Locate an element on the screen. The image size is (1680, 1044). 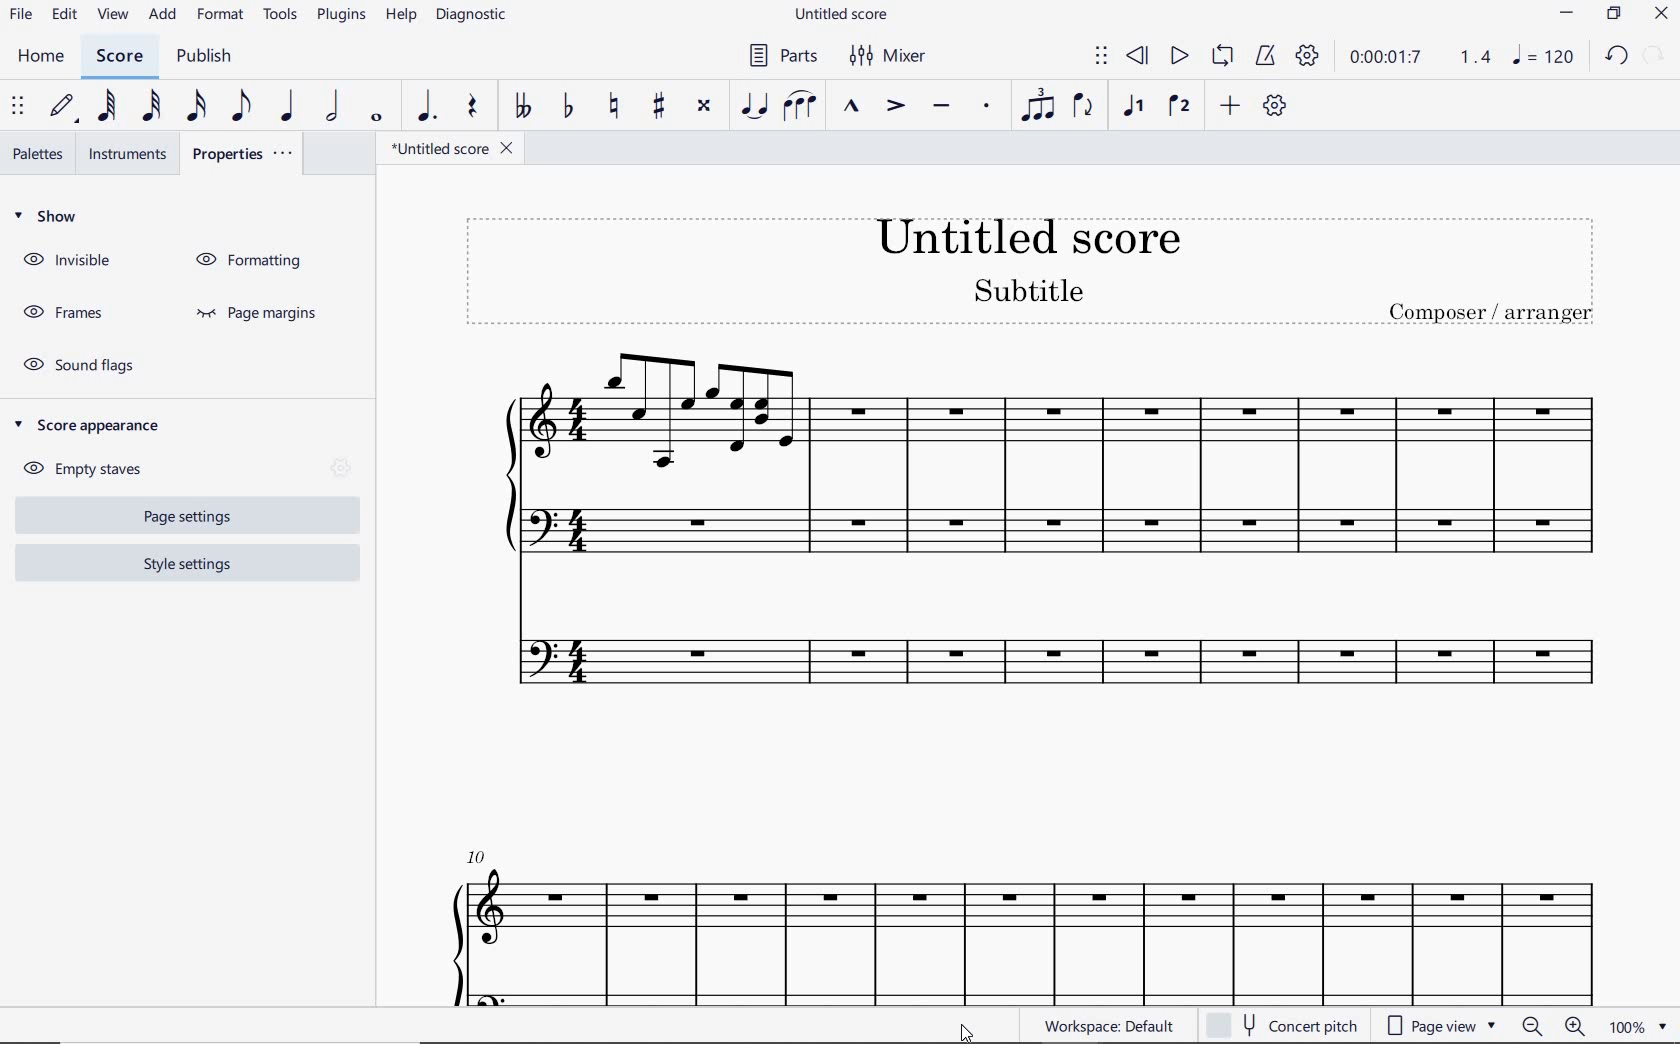
METRONOME is located at coordinates (1267, 54).